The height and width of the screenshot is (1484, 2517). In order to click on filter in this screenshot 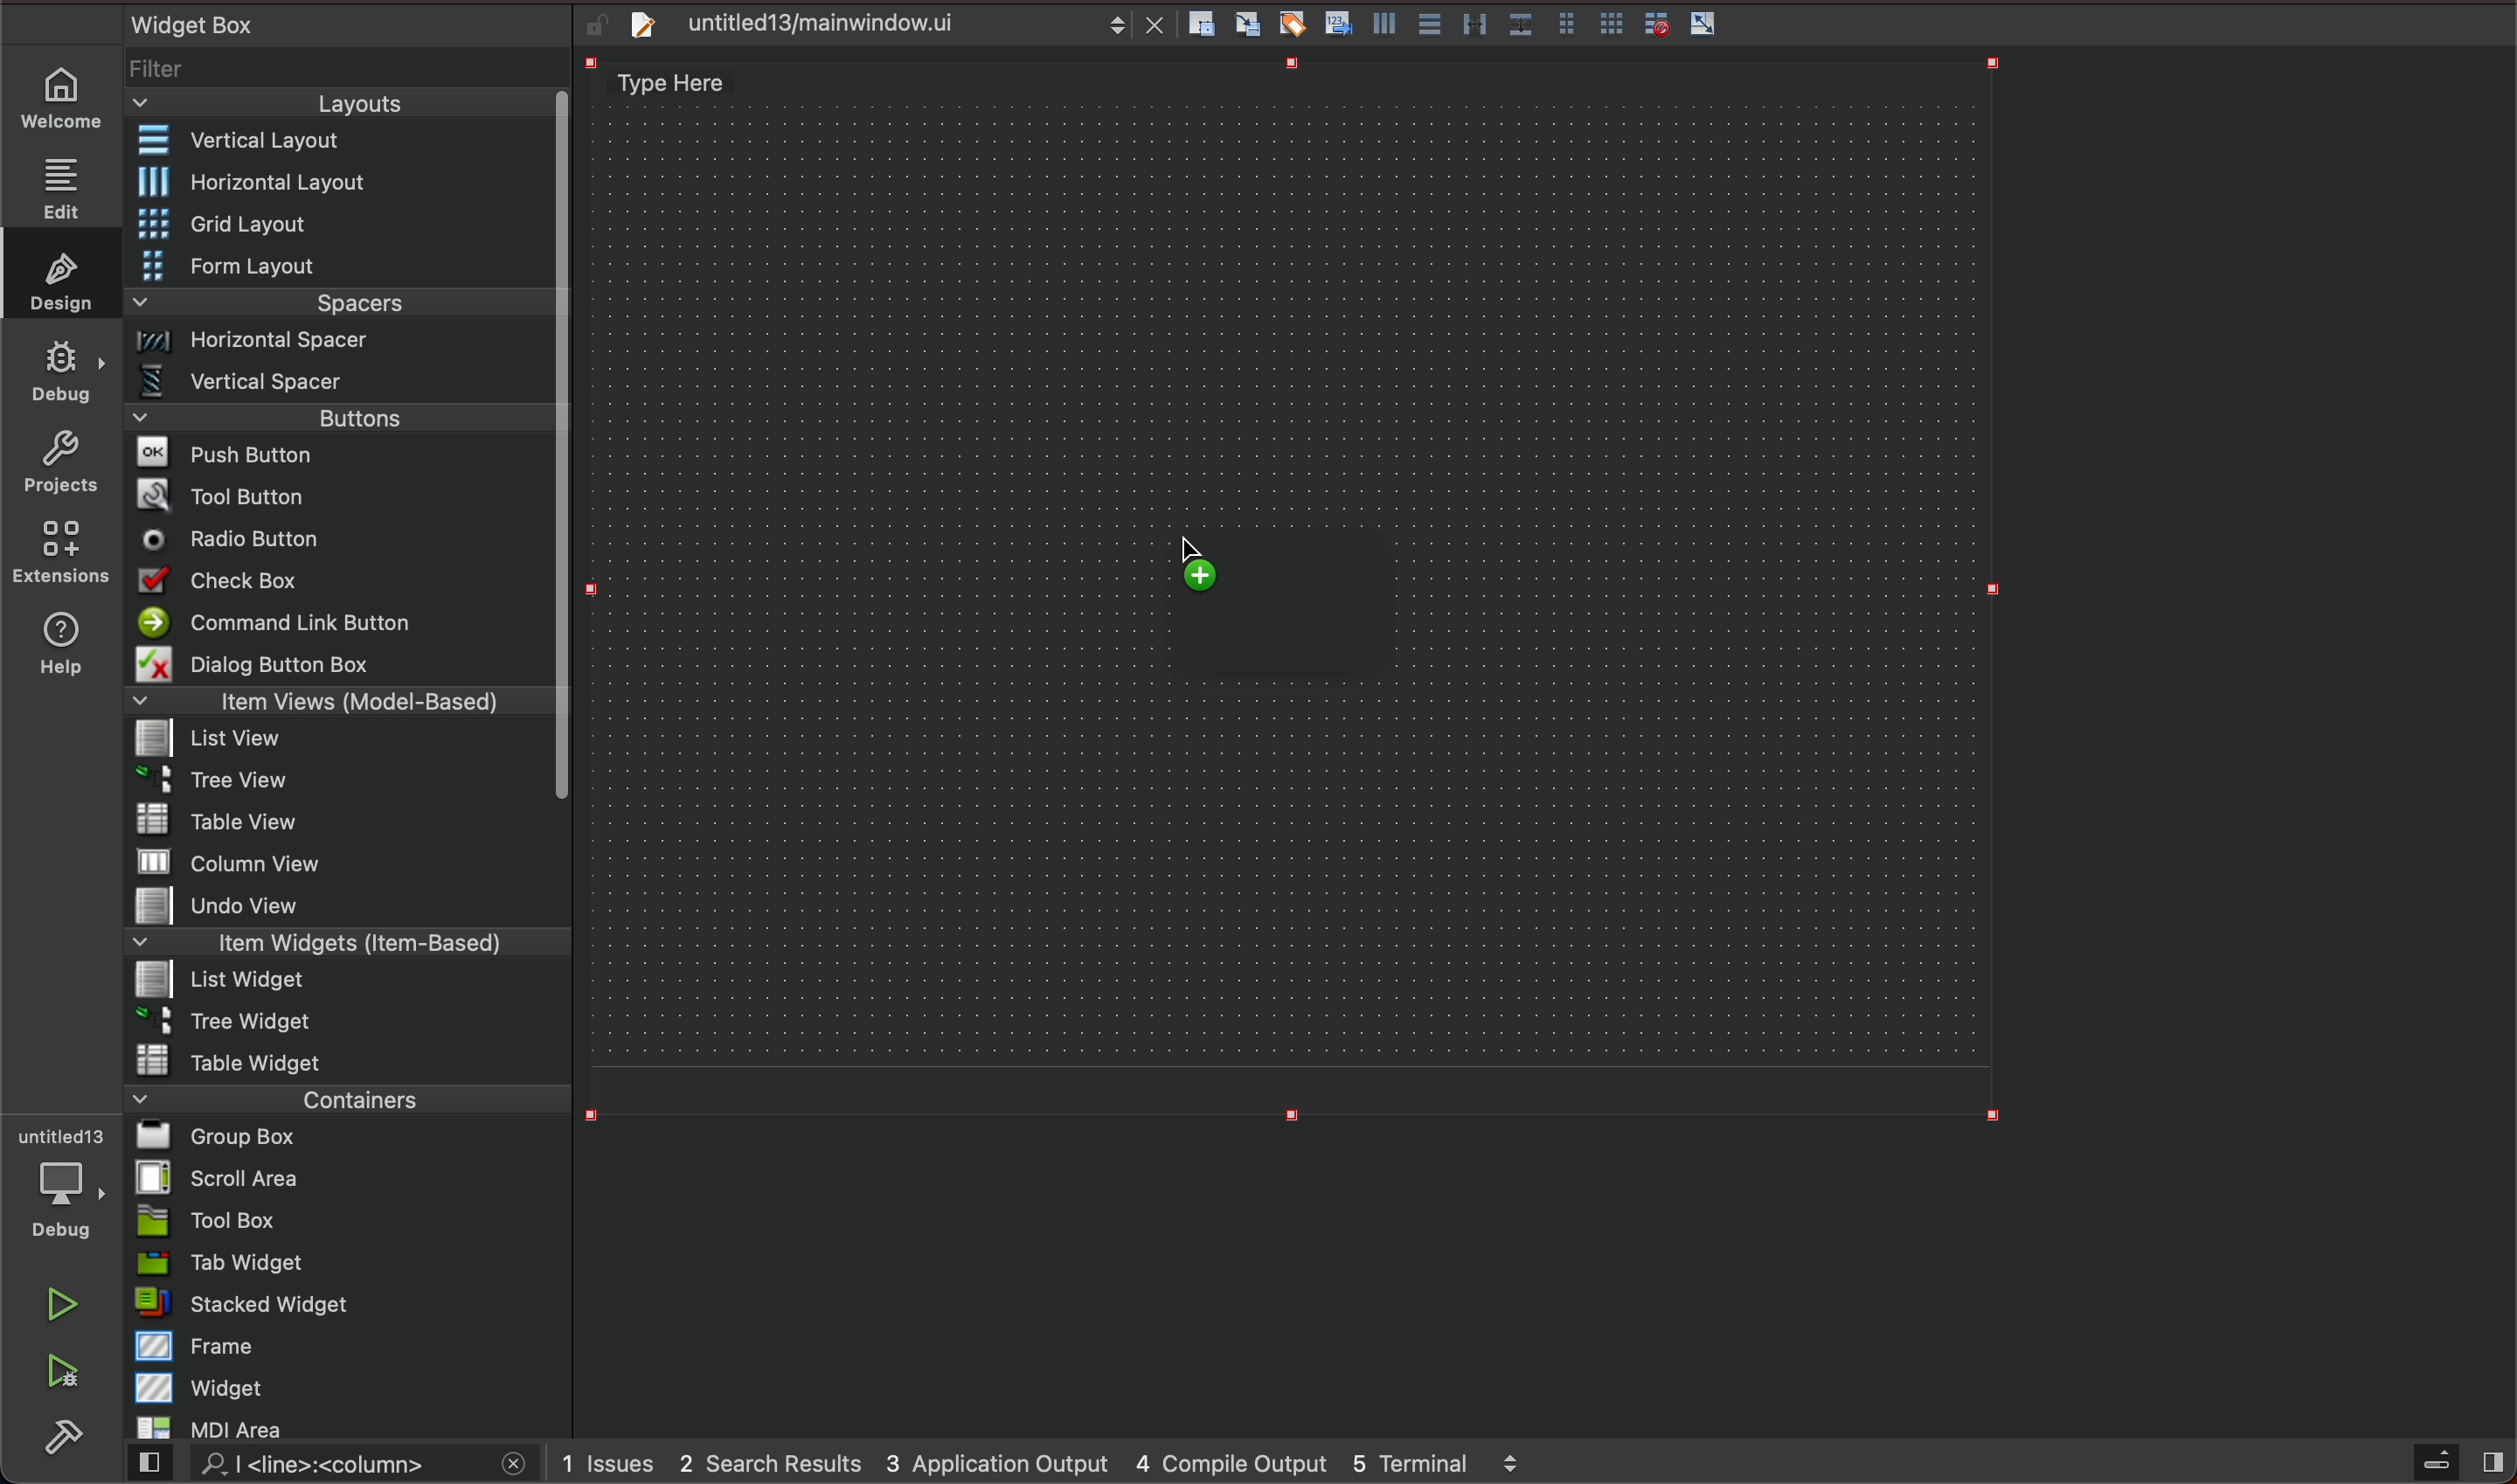, I will do `click(346, 69)`.